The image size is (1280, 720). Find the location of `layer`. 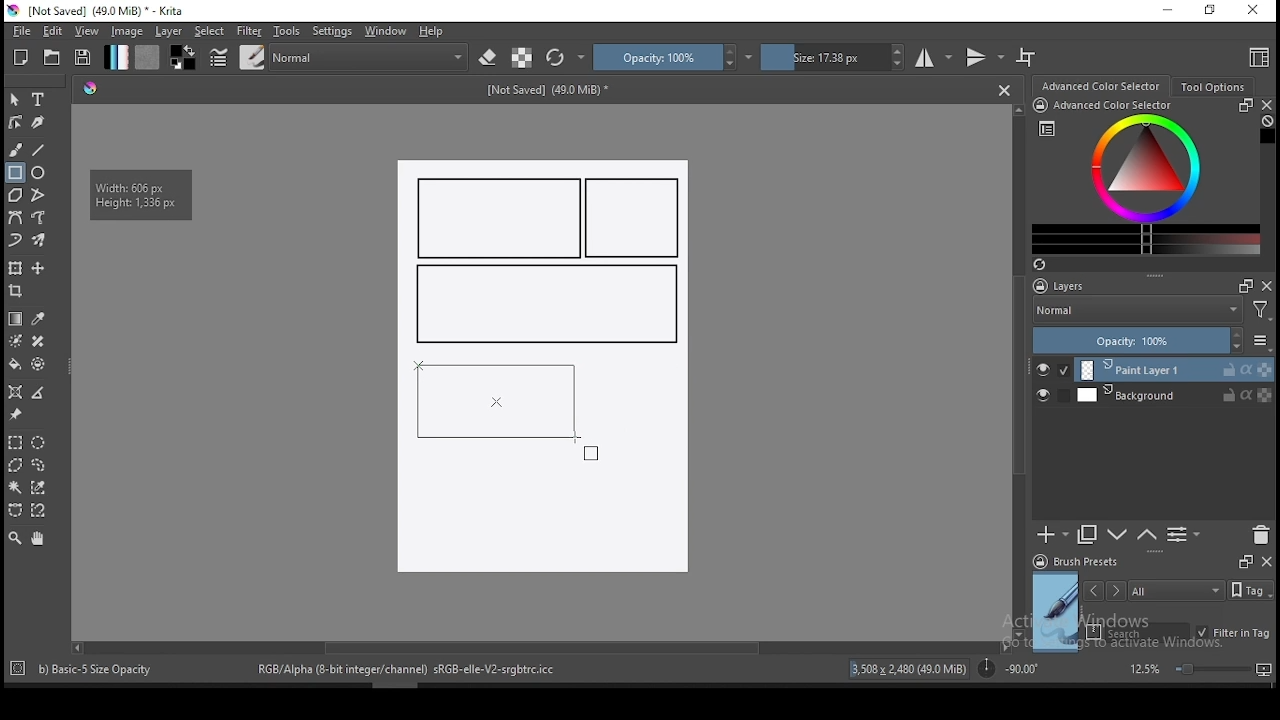

layer is located at coordinates (170, 31).